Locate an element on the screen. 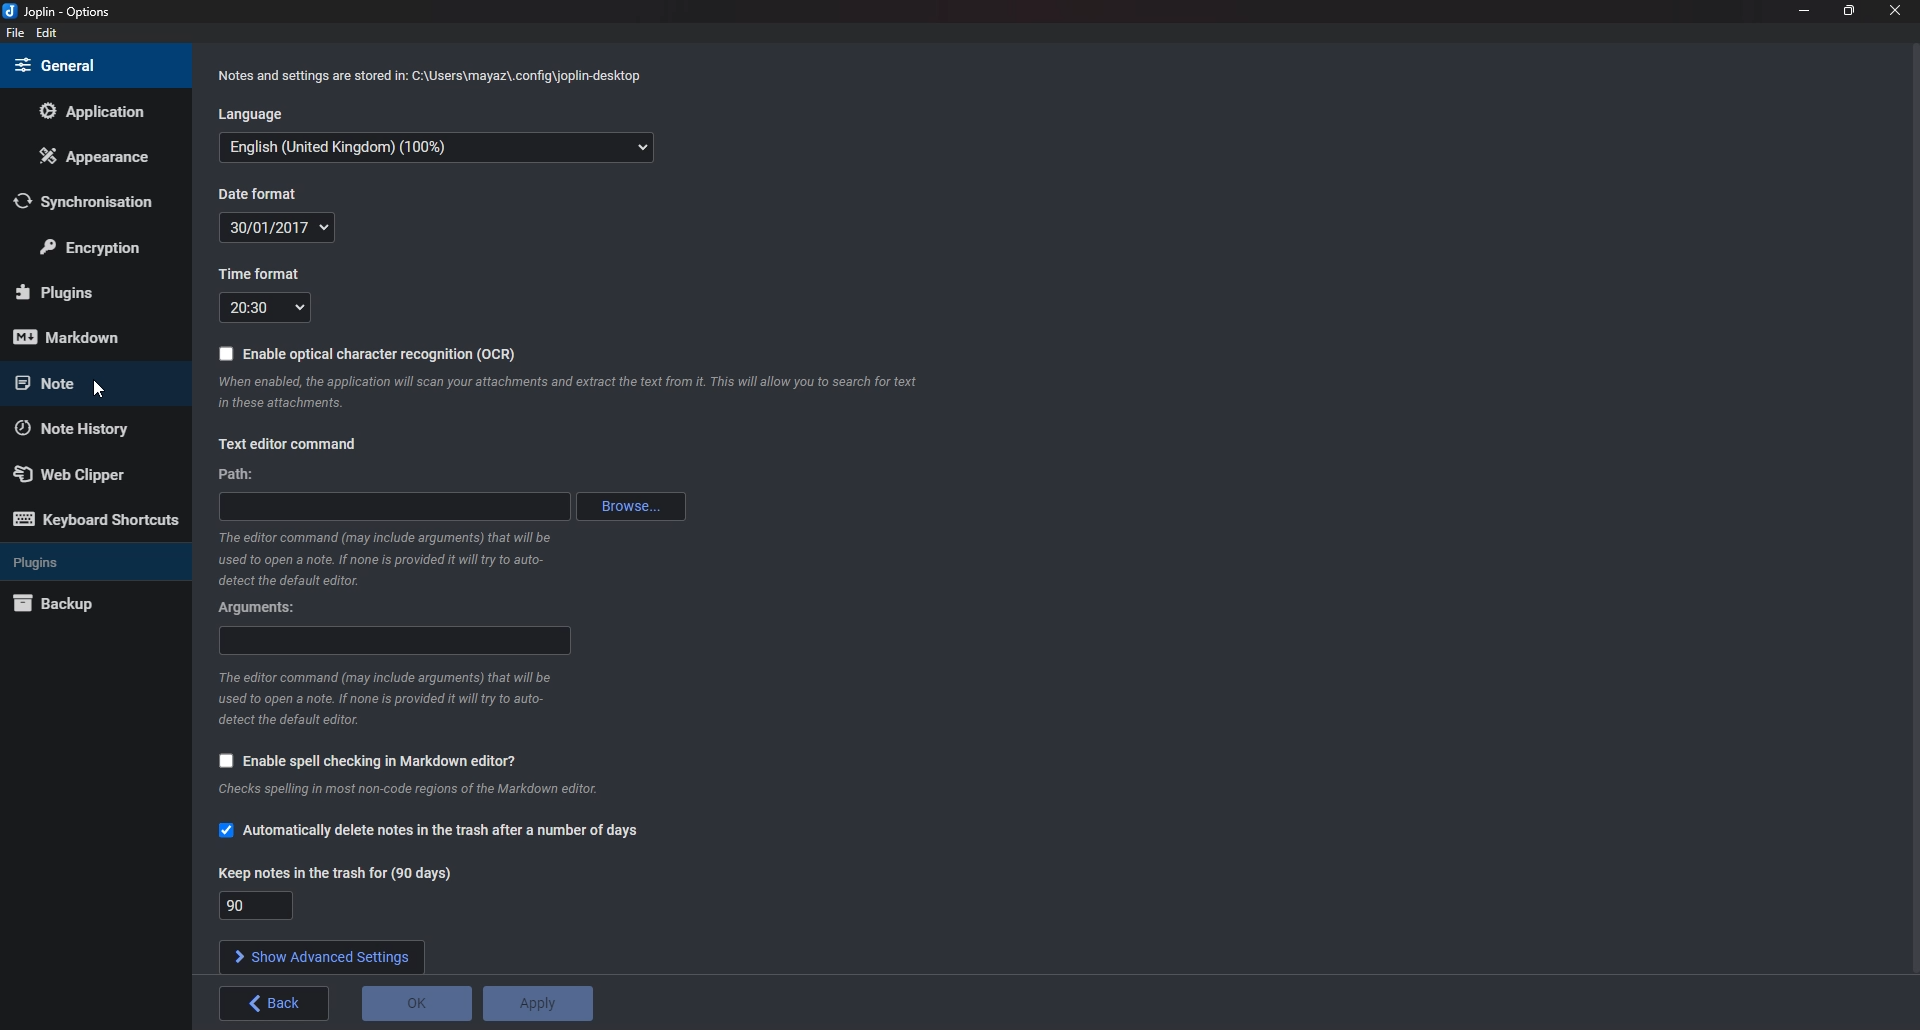  Resize is located at coordinates (1851, 12).